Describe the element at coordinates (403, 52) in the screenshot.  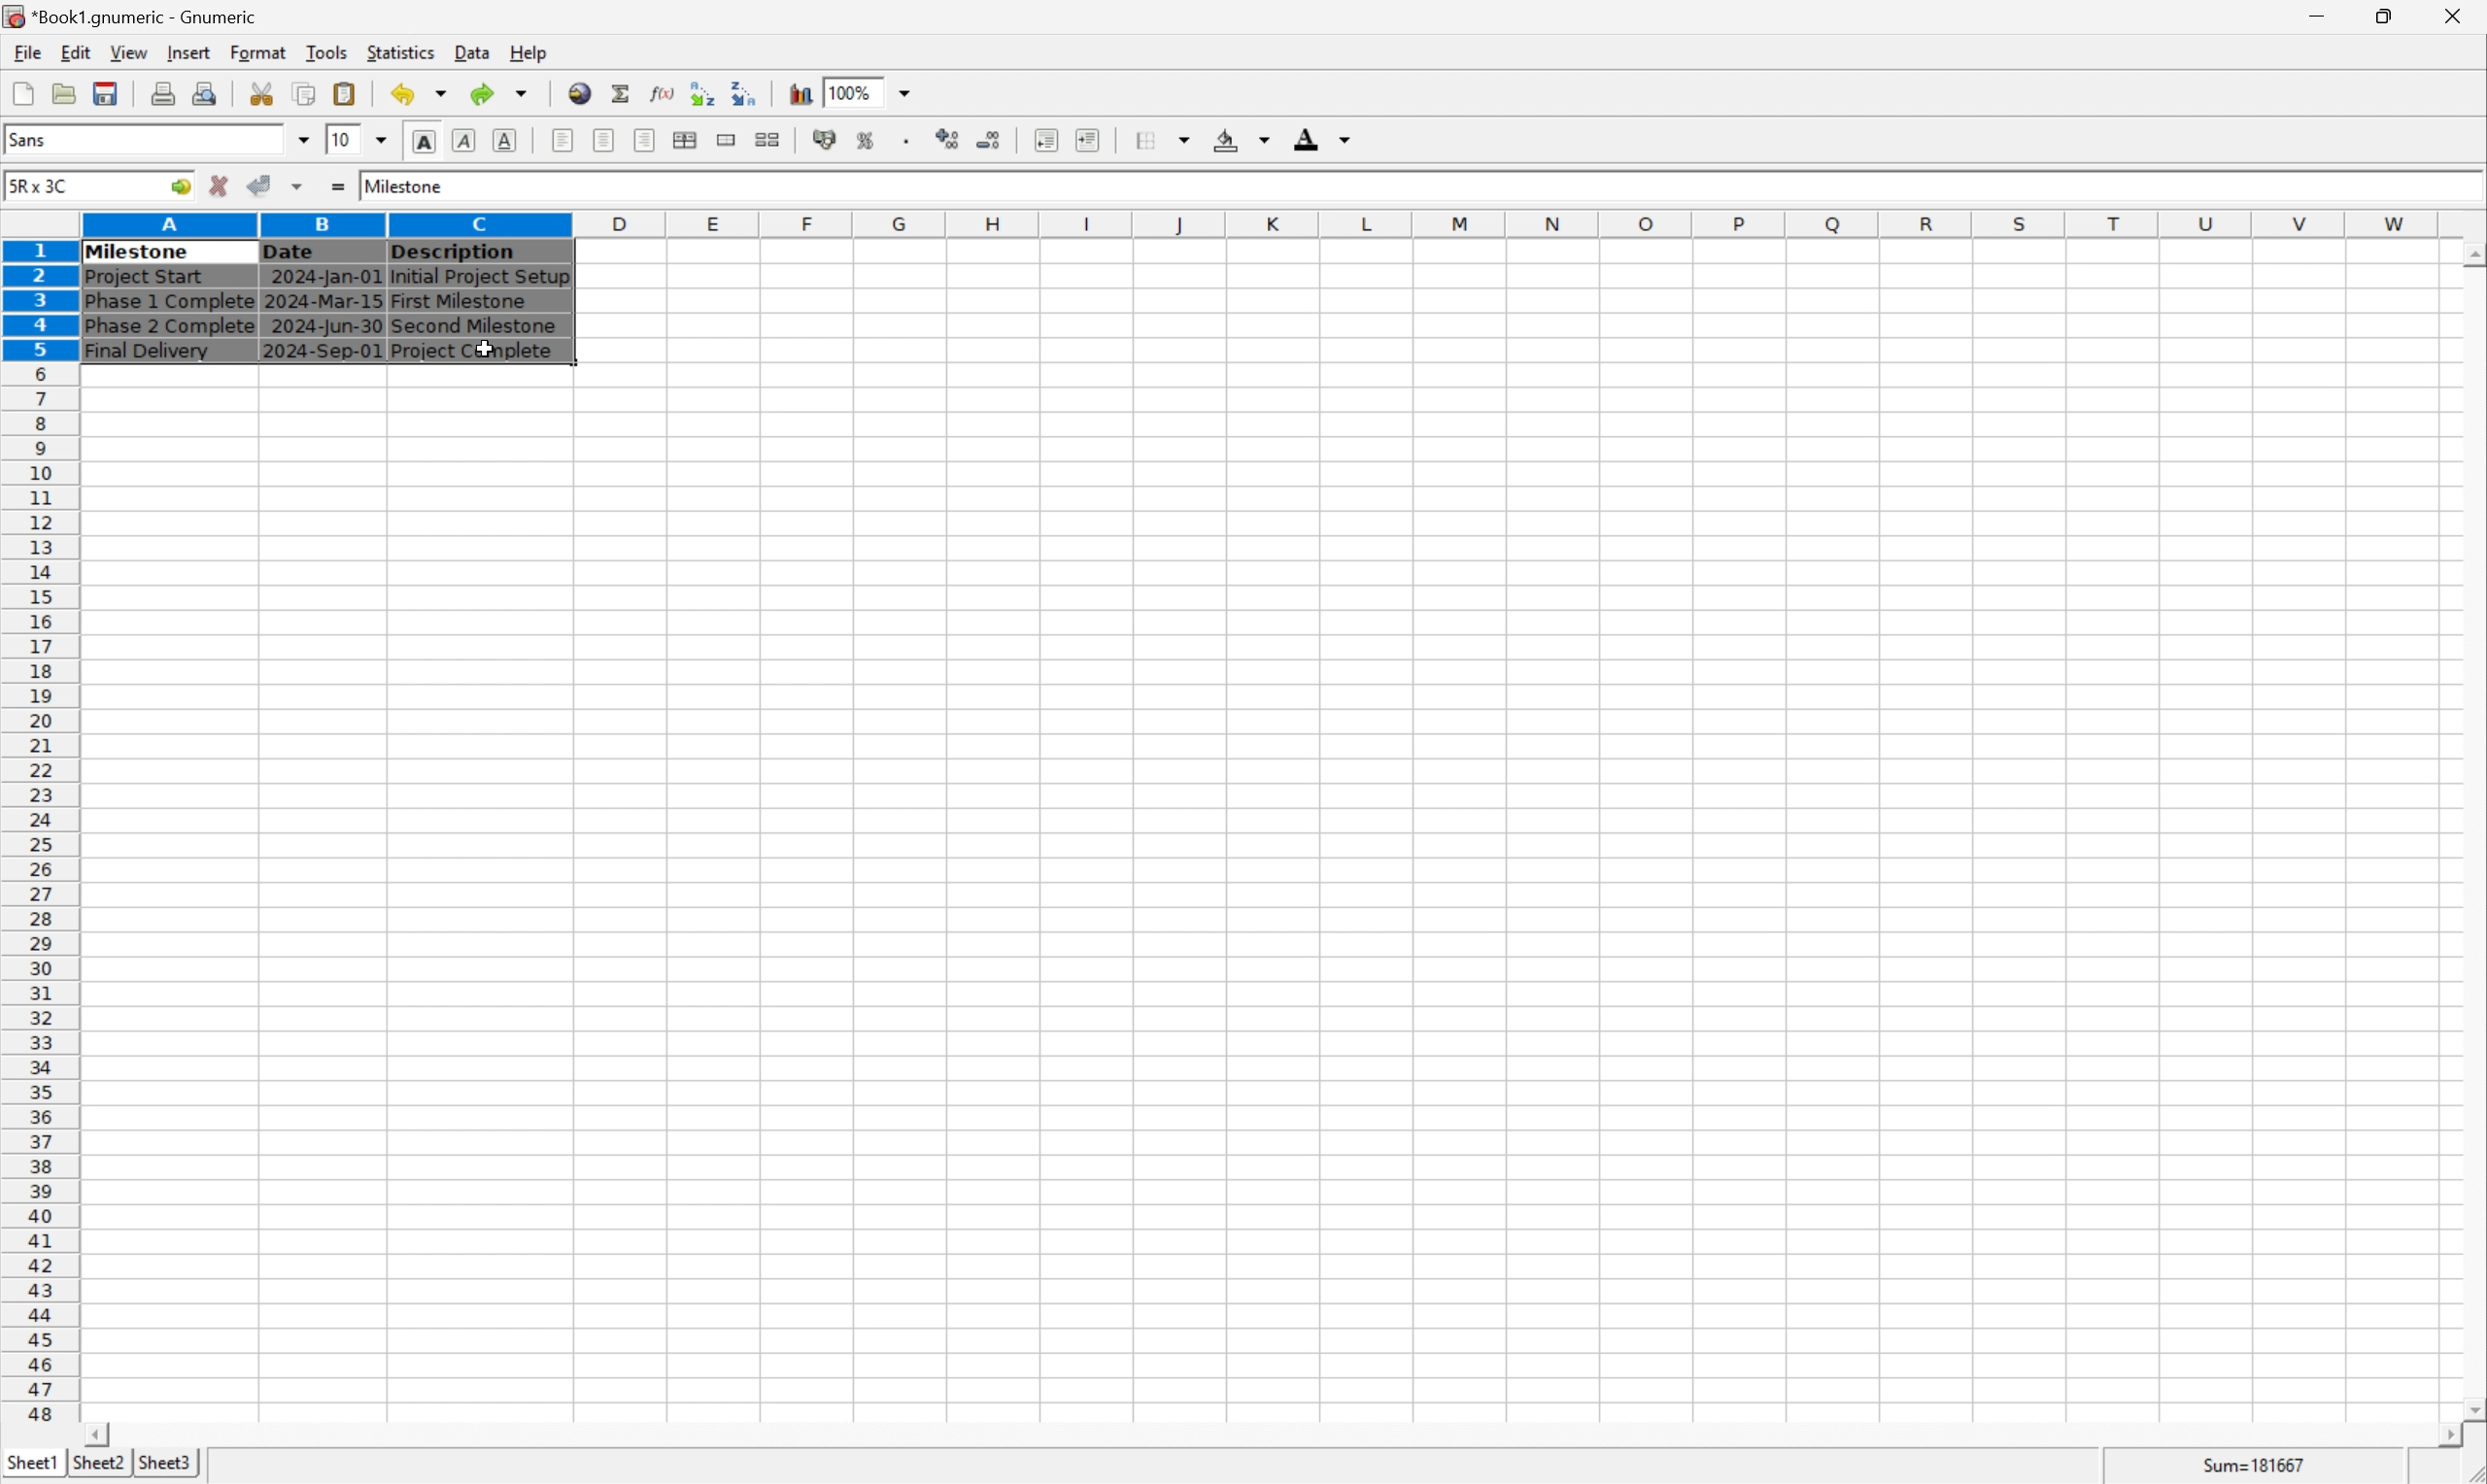
I see `statistics` at that location.